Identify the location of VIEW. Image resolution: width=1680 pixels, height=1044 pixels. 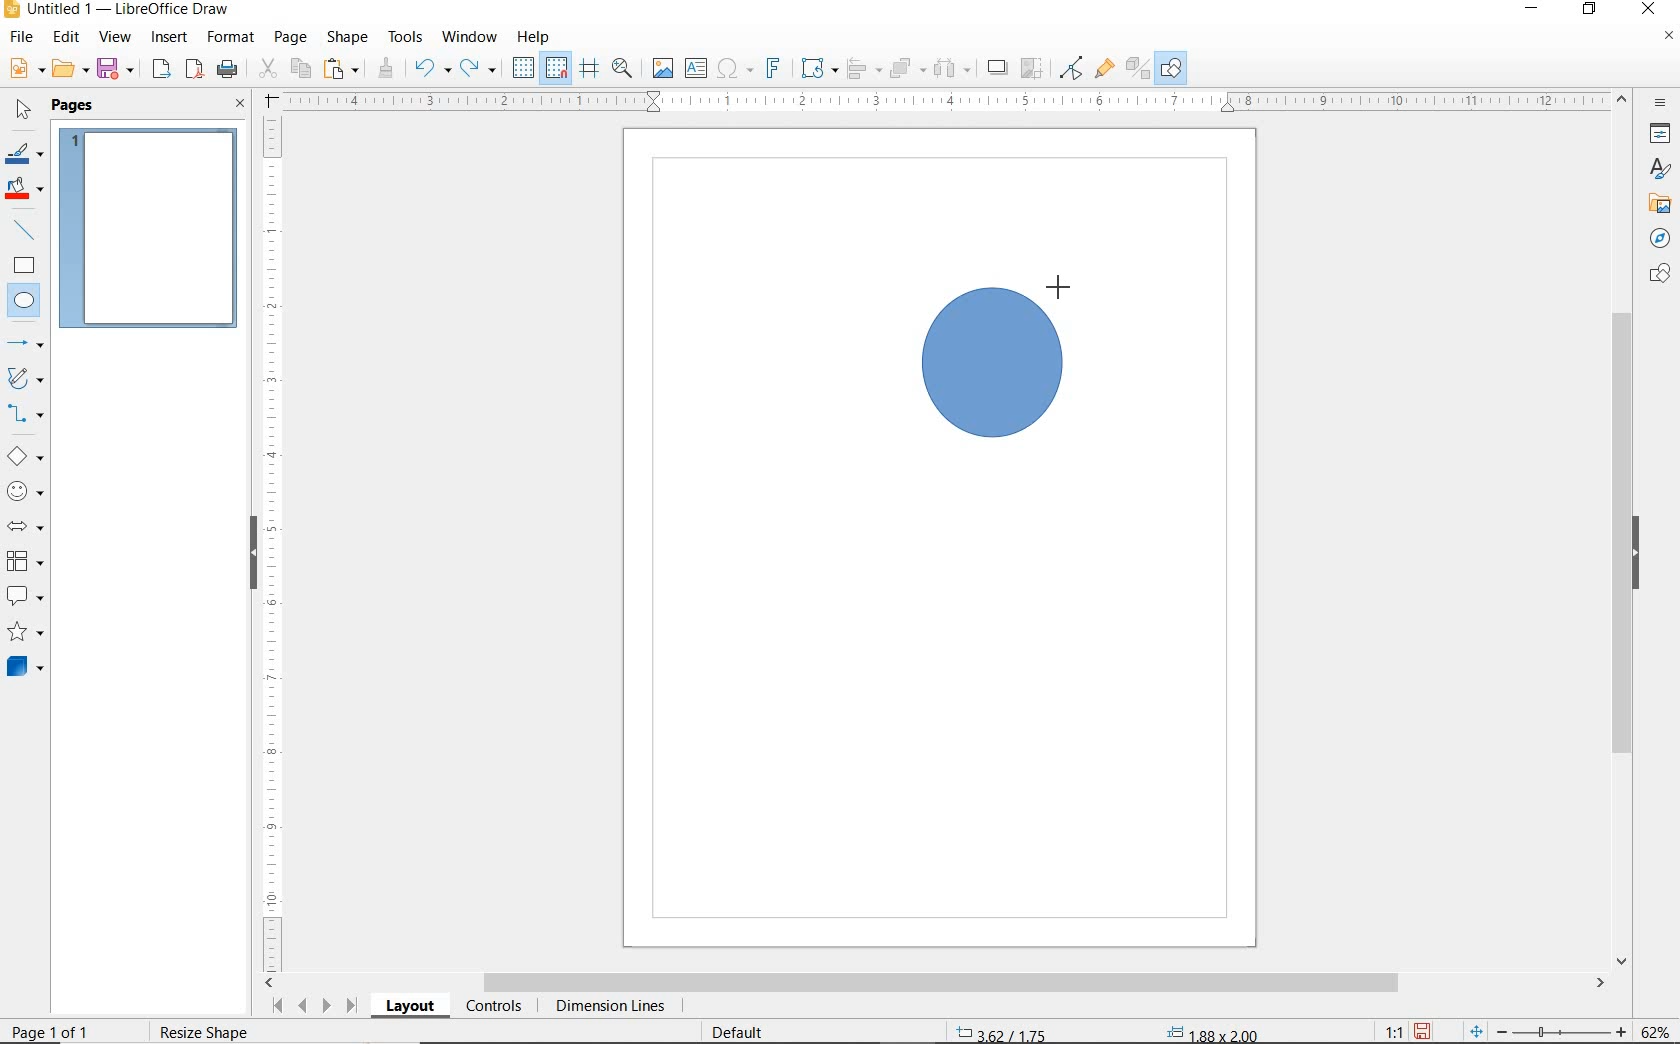
(115, 38).